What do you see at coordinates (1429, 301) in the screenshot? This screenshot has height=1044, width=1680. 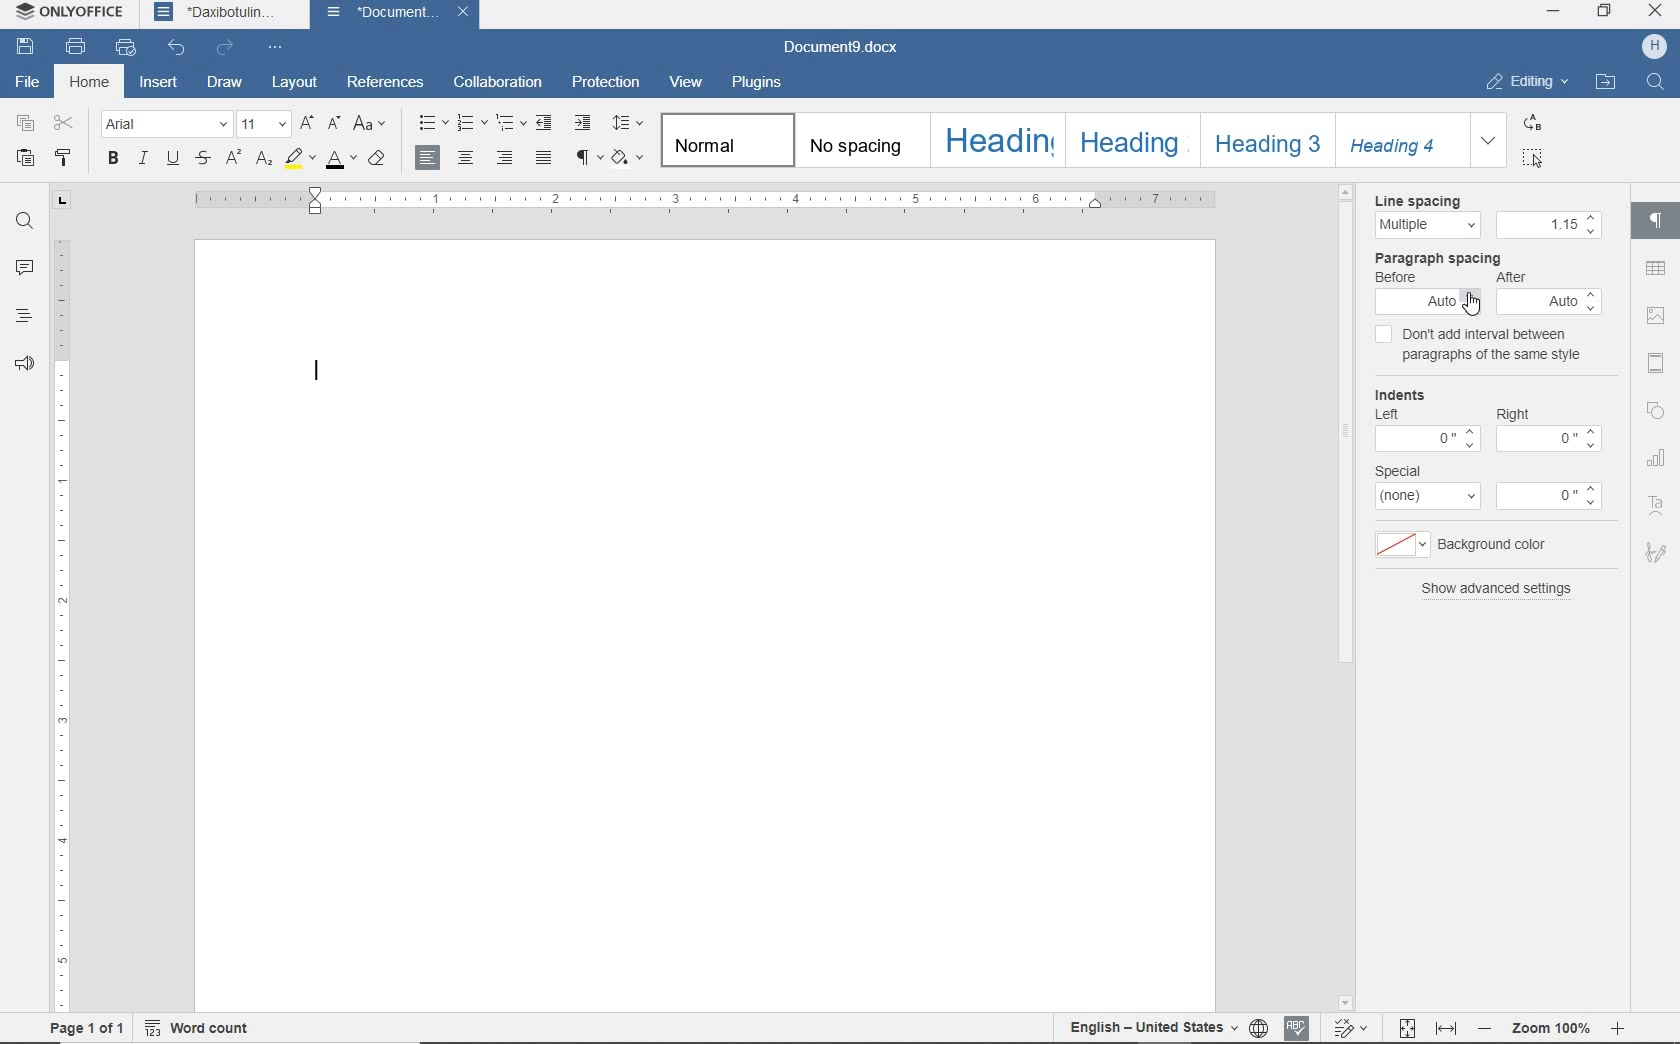 I see `before spacing` at bounding box center [1429, 301].